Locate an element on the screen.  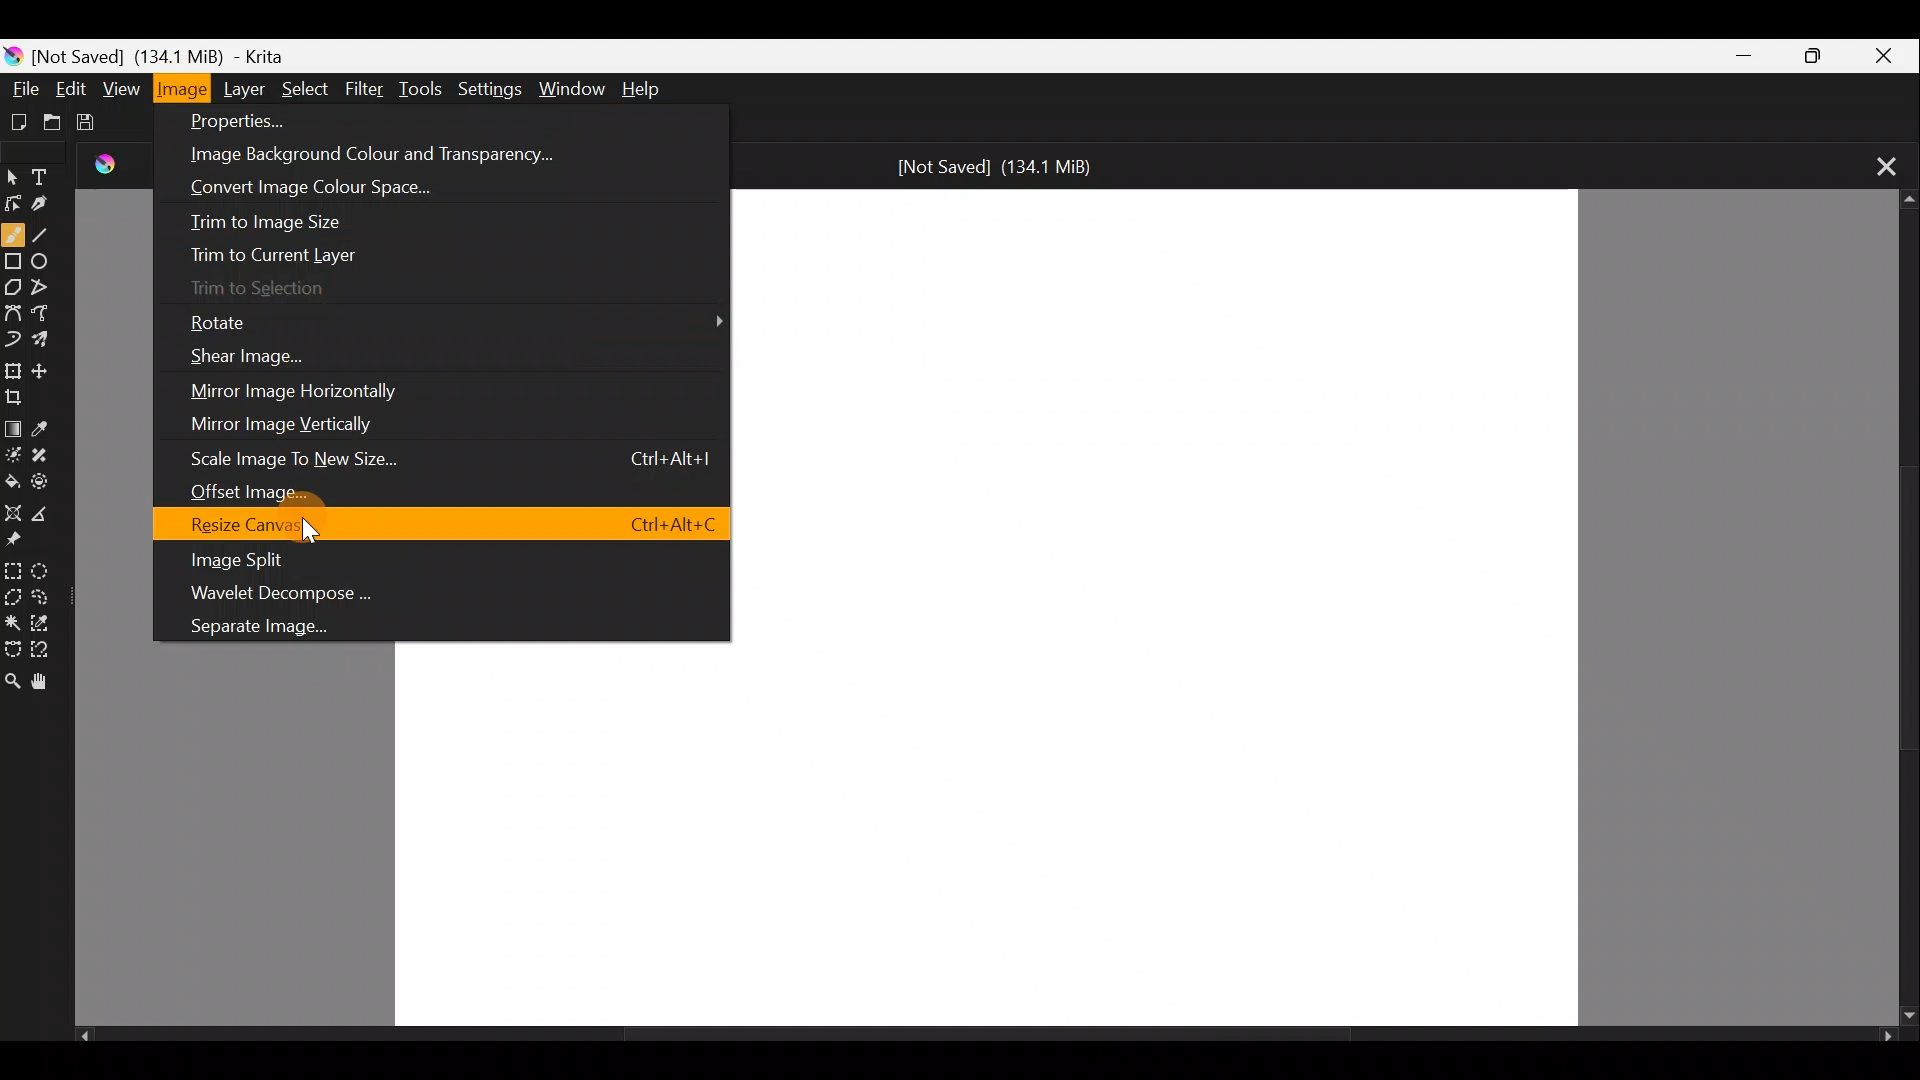
Separate image is located at coordinates (312, 625).